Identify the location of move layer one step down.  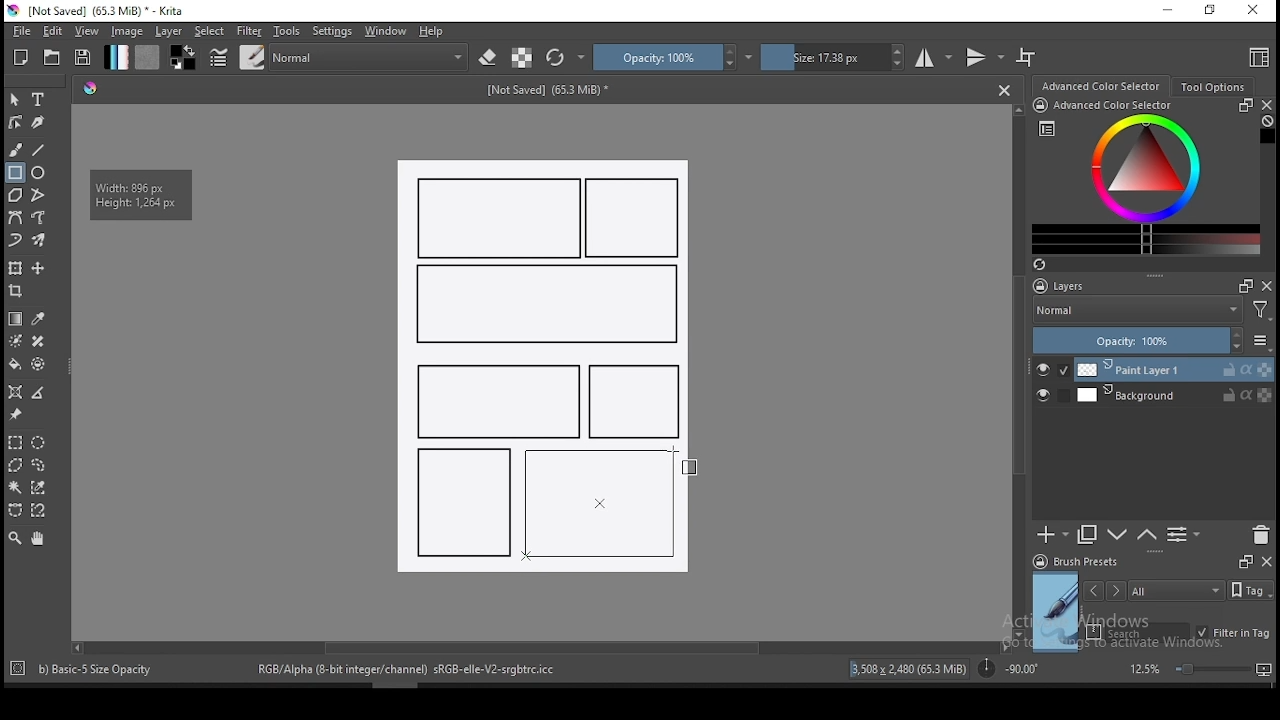
(1147, 535).